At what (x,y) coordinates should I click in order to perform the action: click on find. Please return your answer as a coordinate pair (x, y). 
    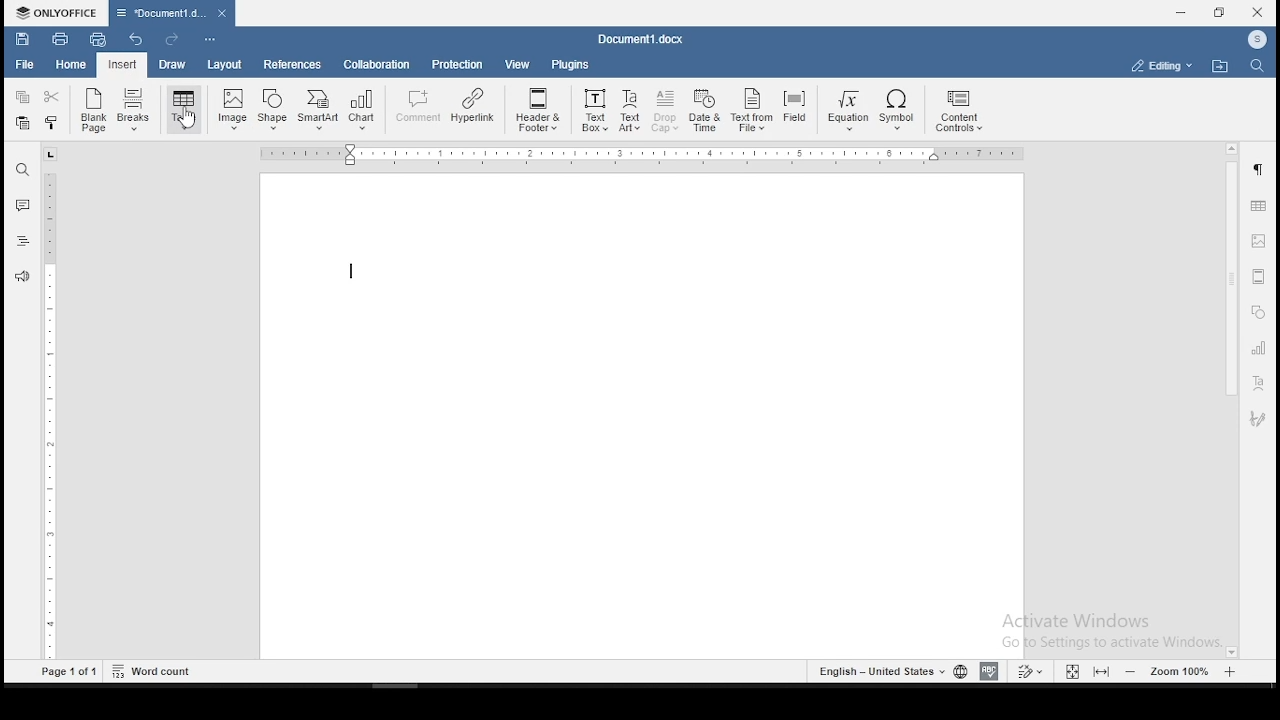
    Looking at the image, I should click on (23, 168).